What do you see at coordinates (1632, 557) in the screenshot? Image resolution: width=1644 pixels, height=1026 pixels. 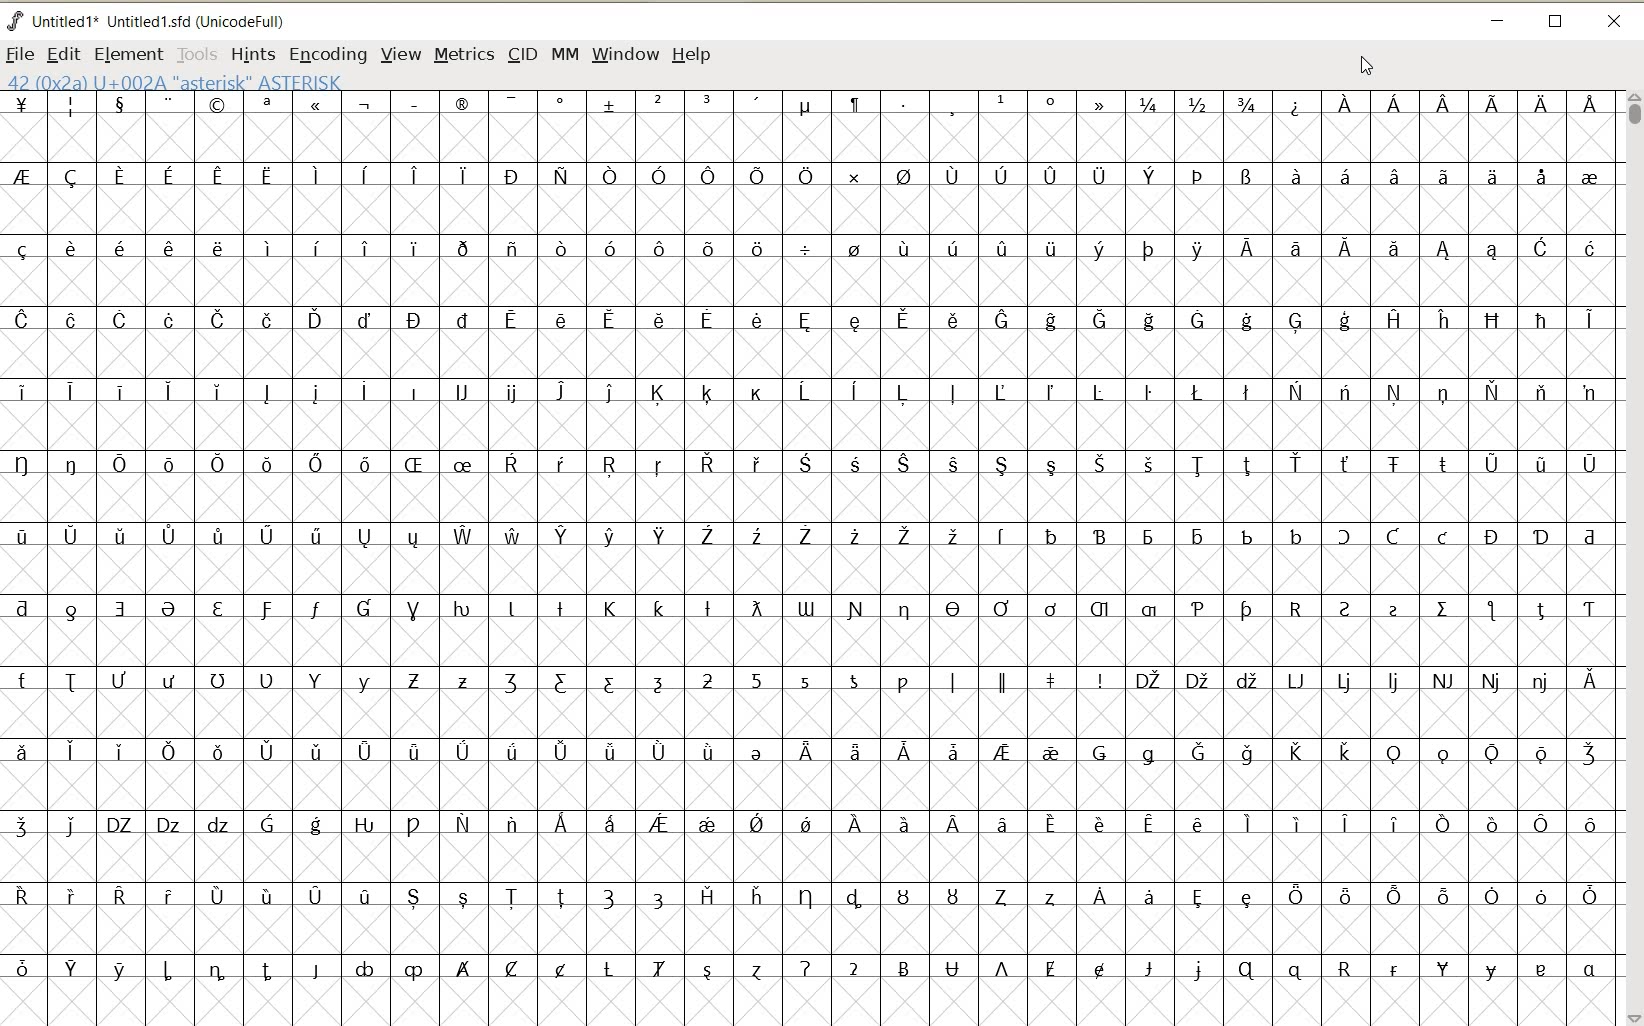 I see `SCROLLBAR` at bounding box center [1632, 557].